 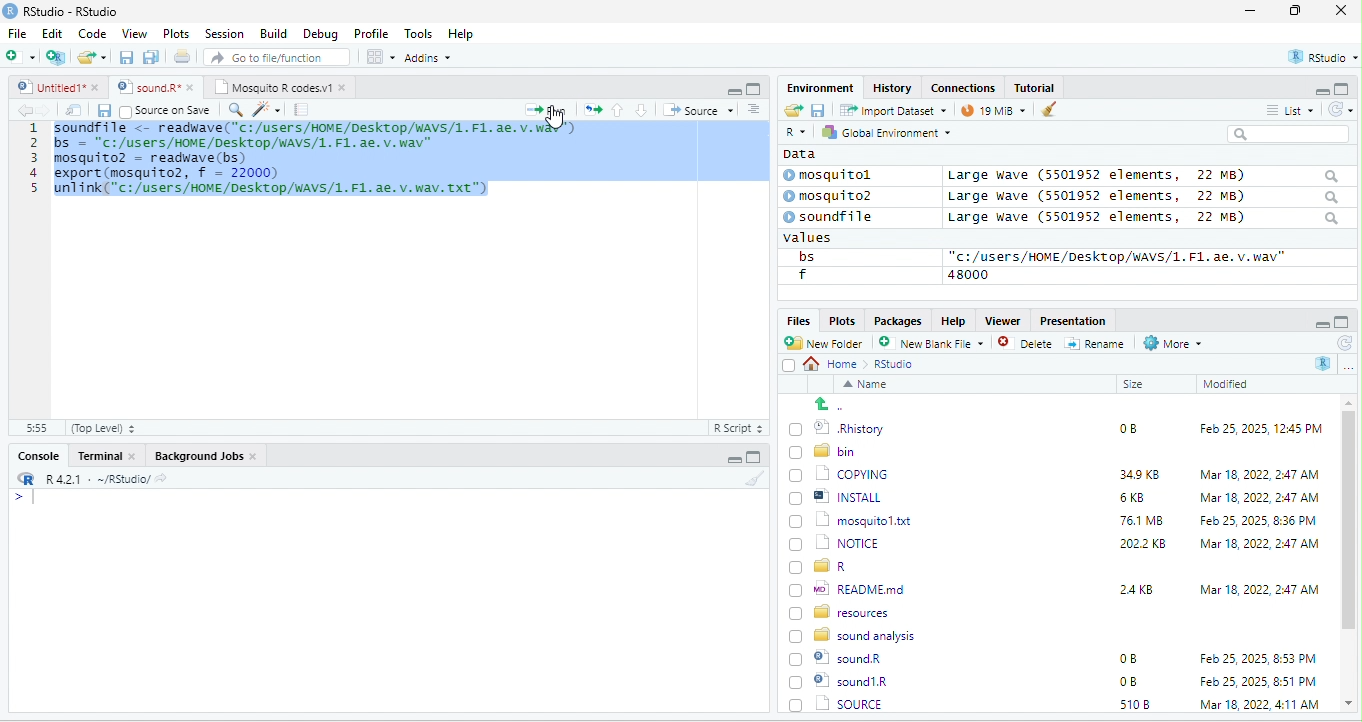 I want to click on ‘Mosquito R codes.vi, so click(x=150, y=87).